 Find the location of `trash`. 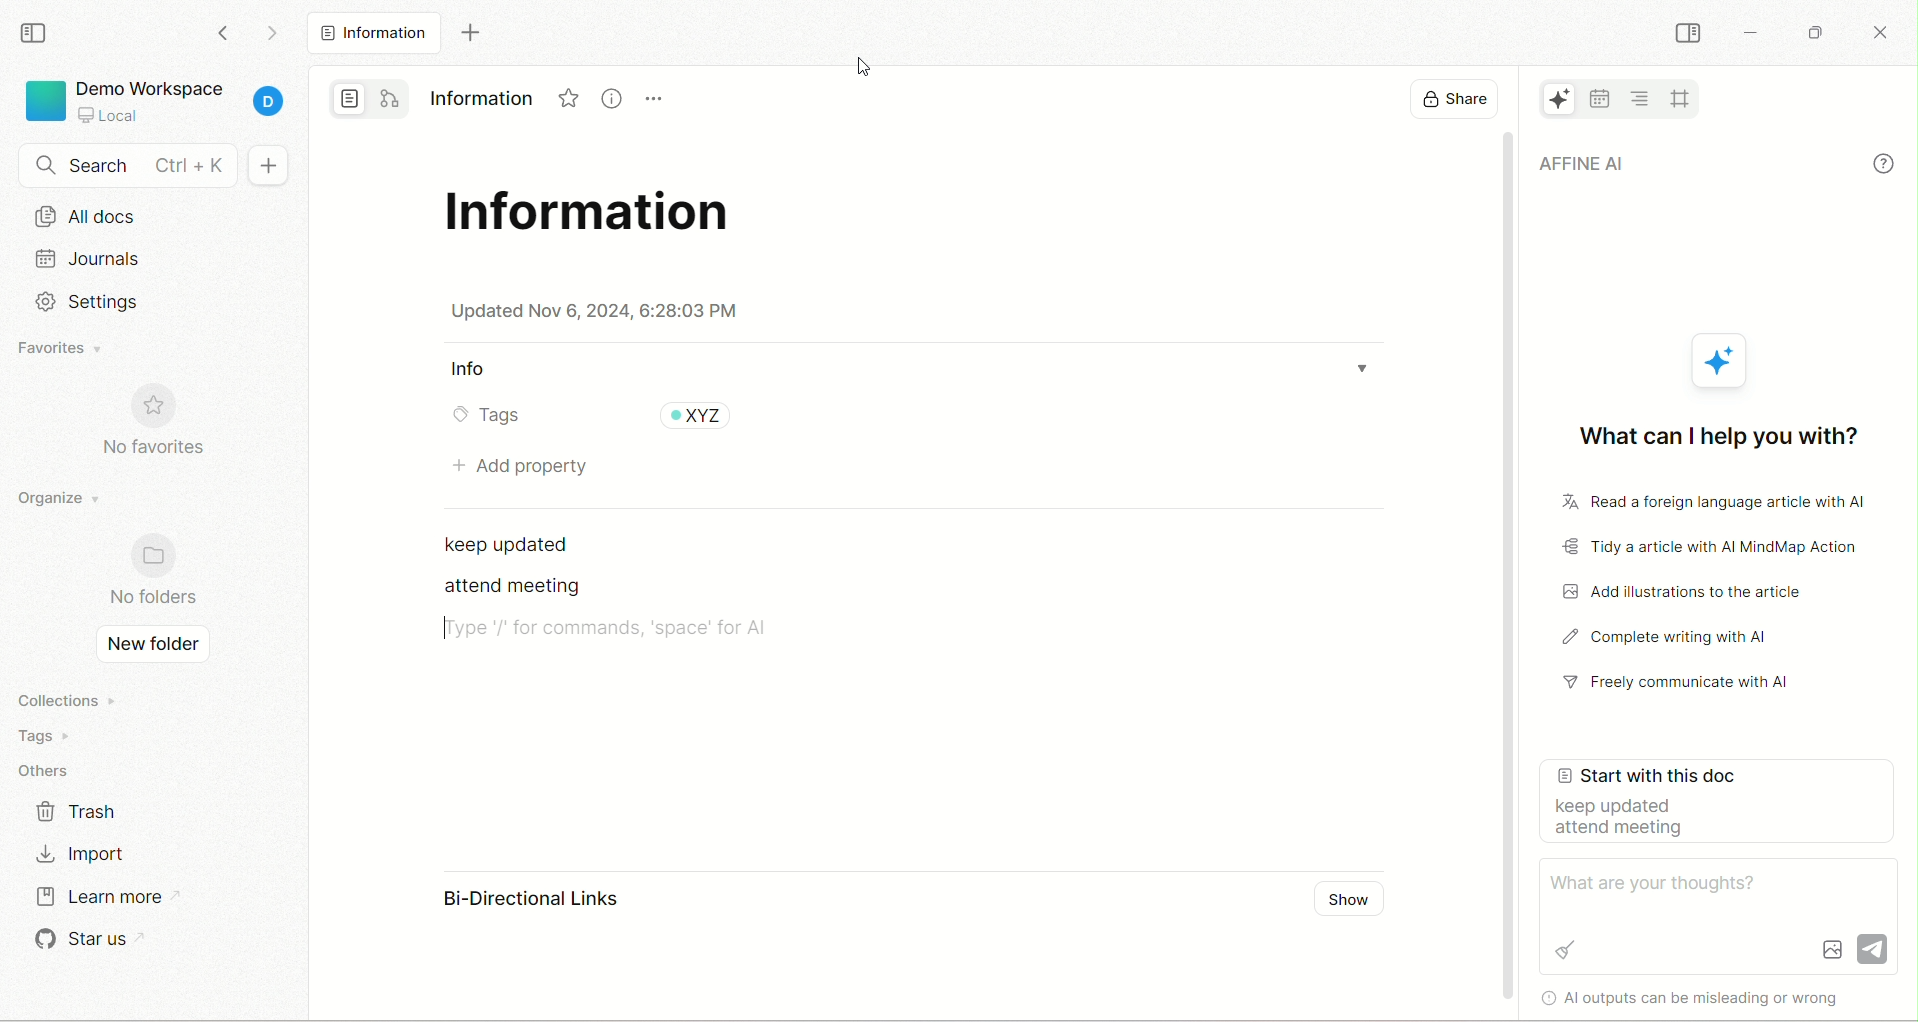

trash is located at coordinates (85, 812).